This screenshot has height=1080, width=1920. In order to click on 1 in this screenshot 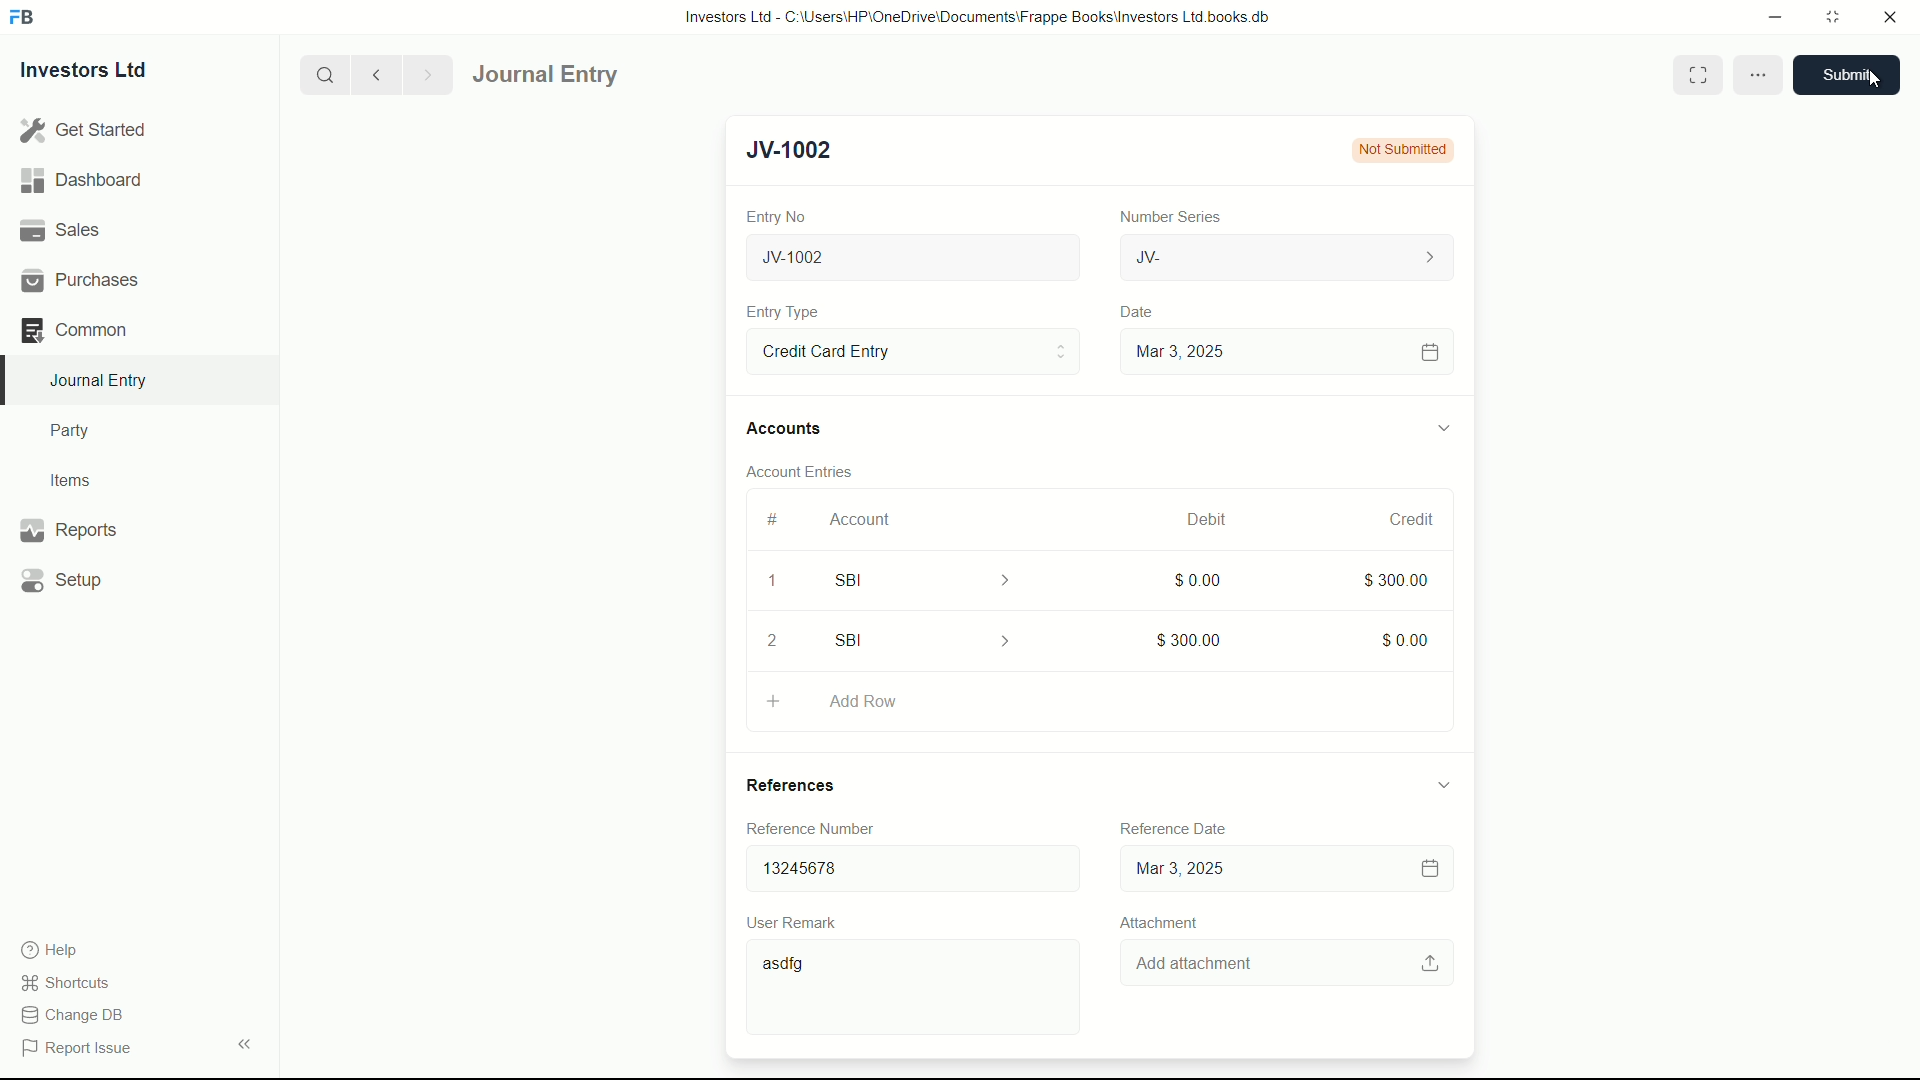, I will do `click(771, 584)`.